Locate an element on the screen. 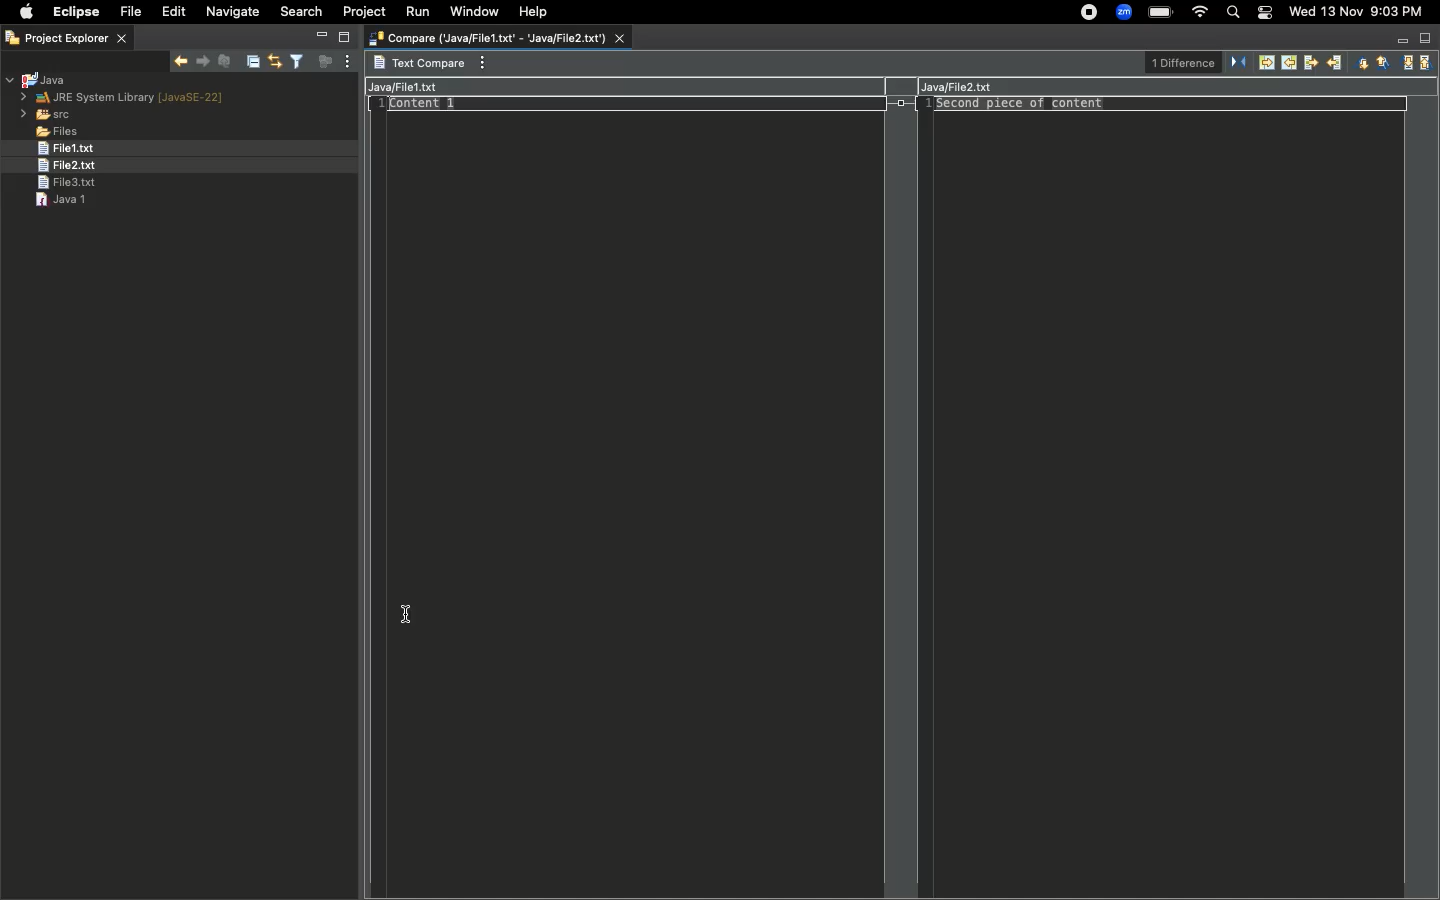 The width and height of the screenshot is (1440, 900). cursor is located at coordinates (410, 613).